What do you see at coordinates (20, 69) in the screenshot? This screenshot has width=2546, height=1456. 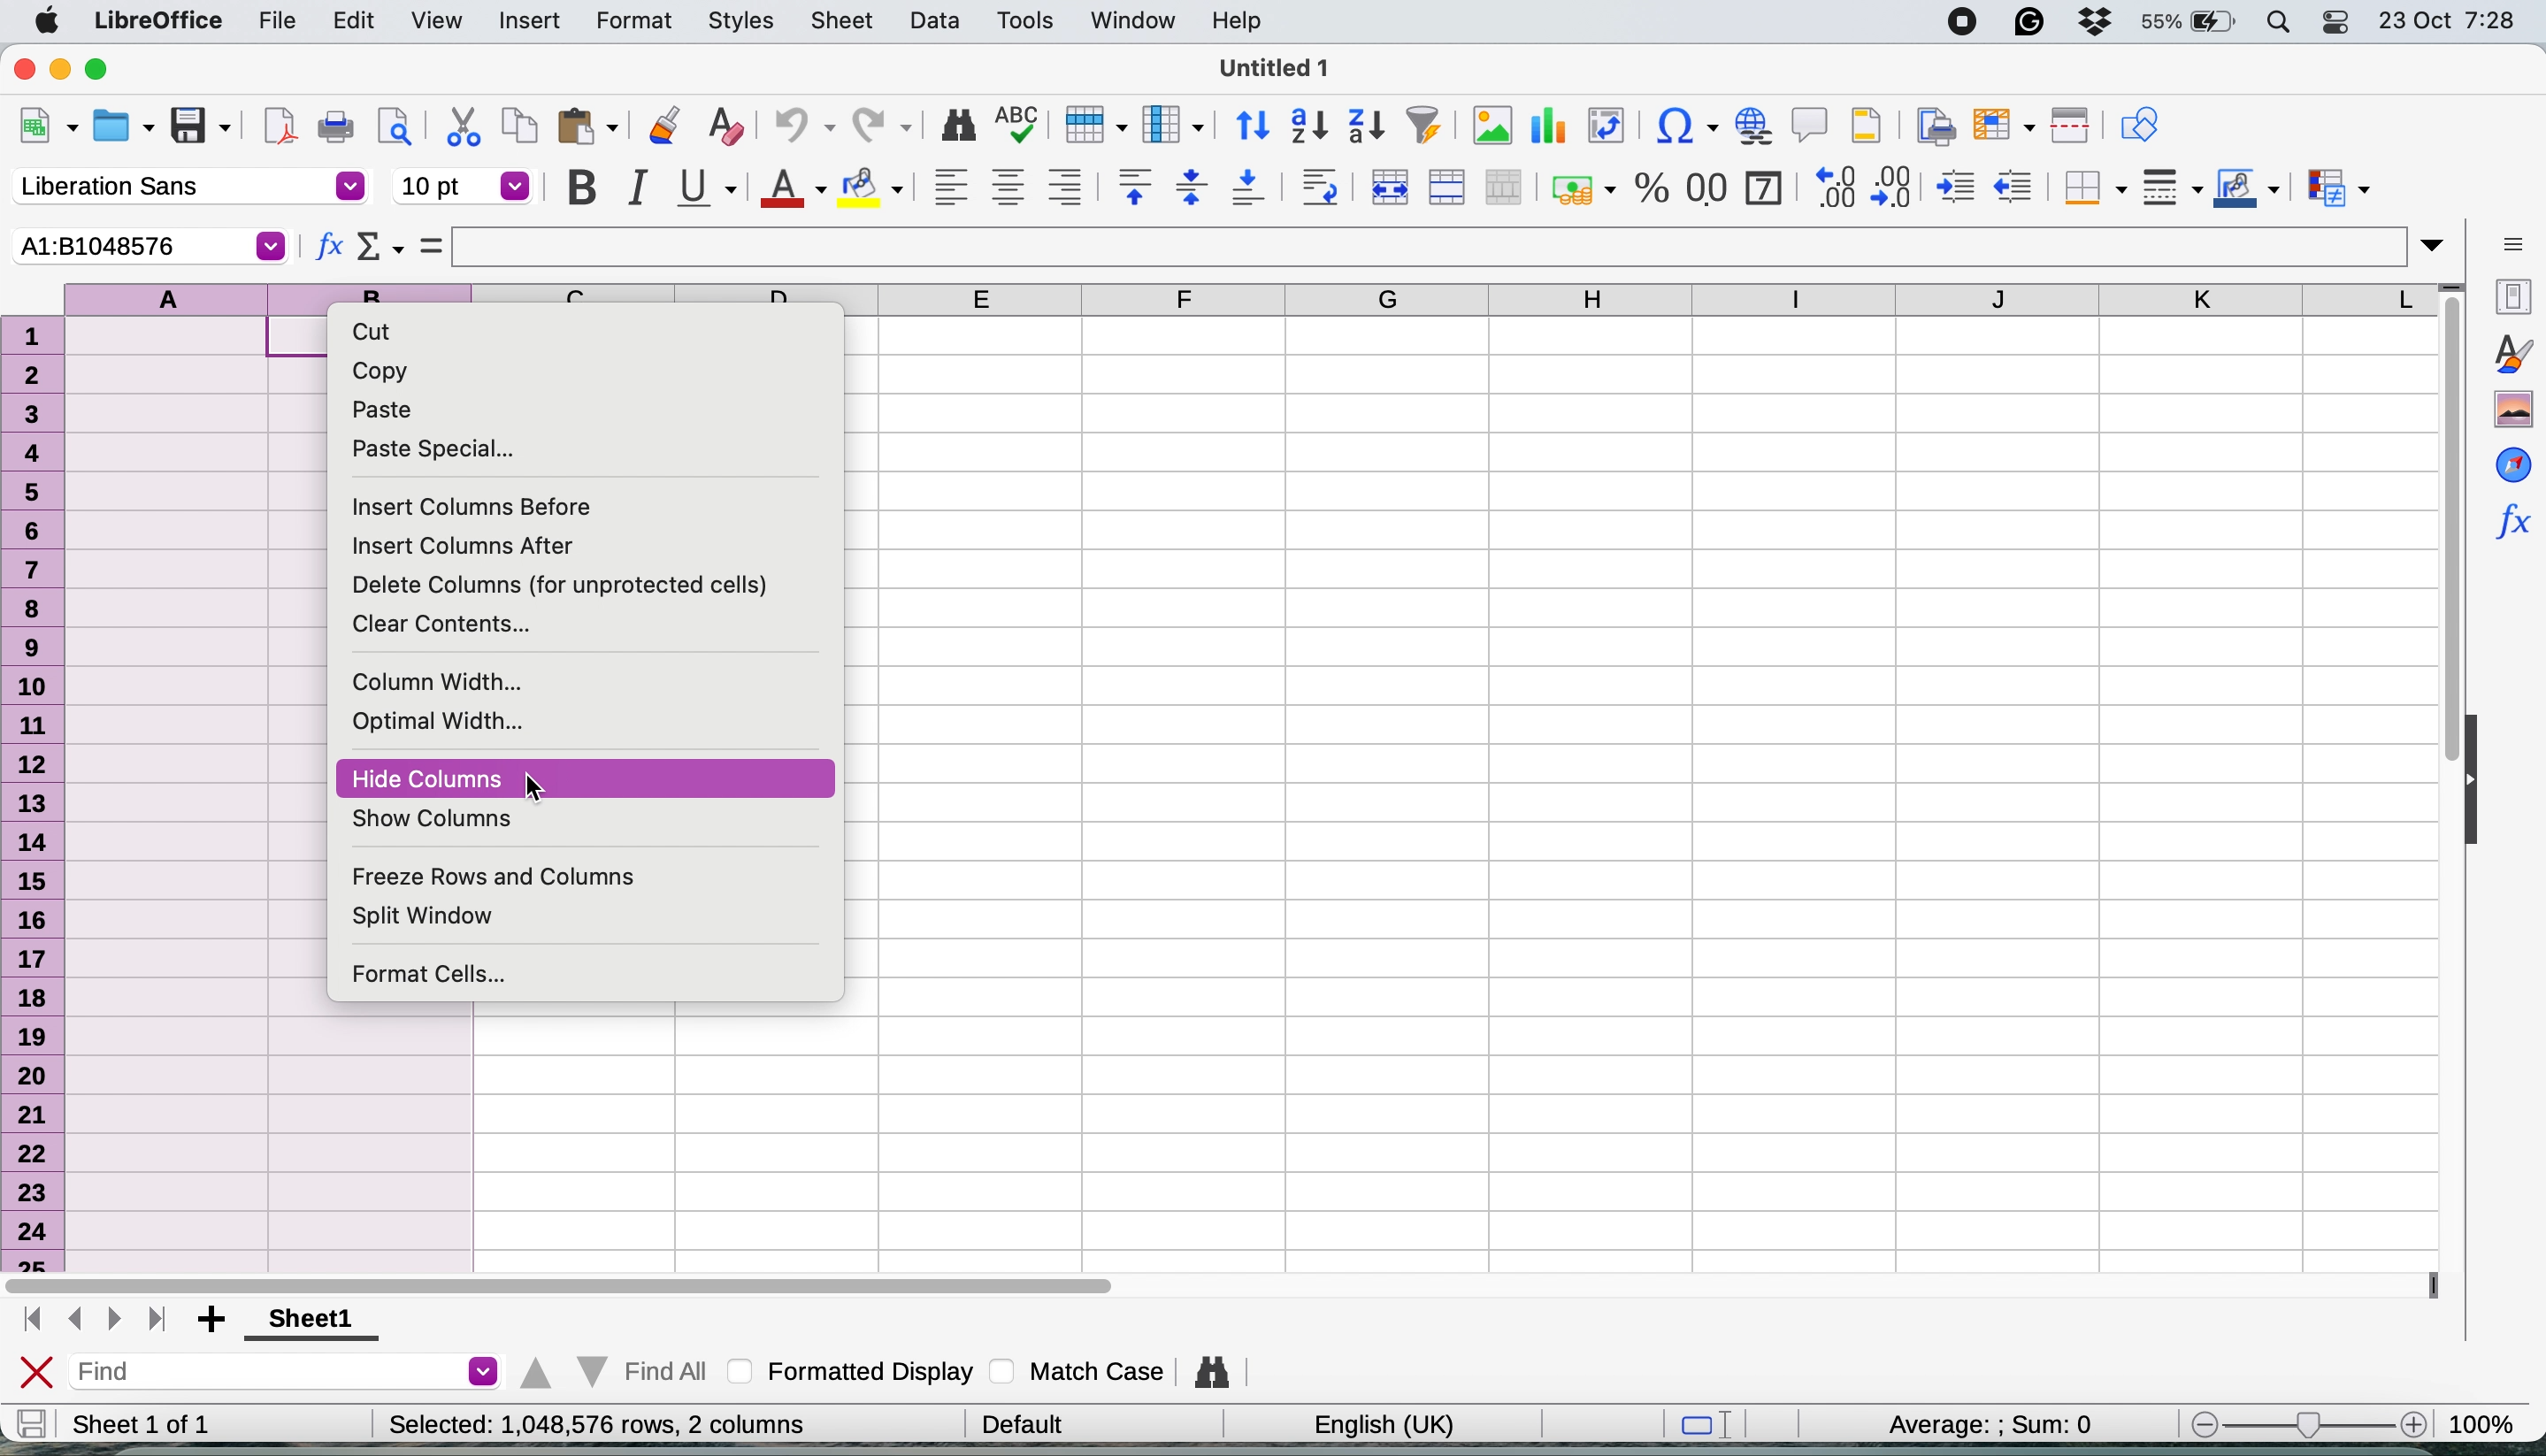 I see `close` at bounding box center [20, 69].